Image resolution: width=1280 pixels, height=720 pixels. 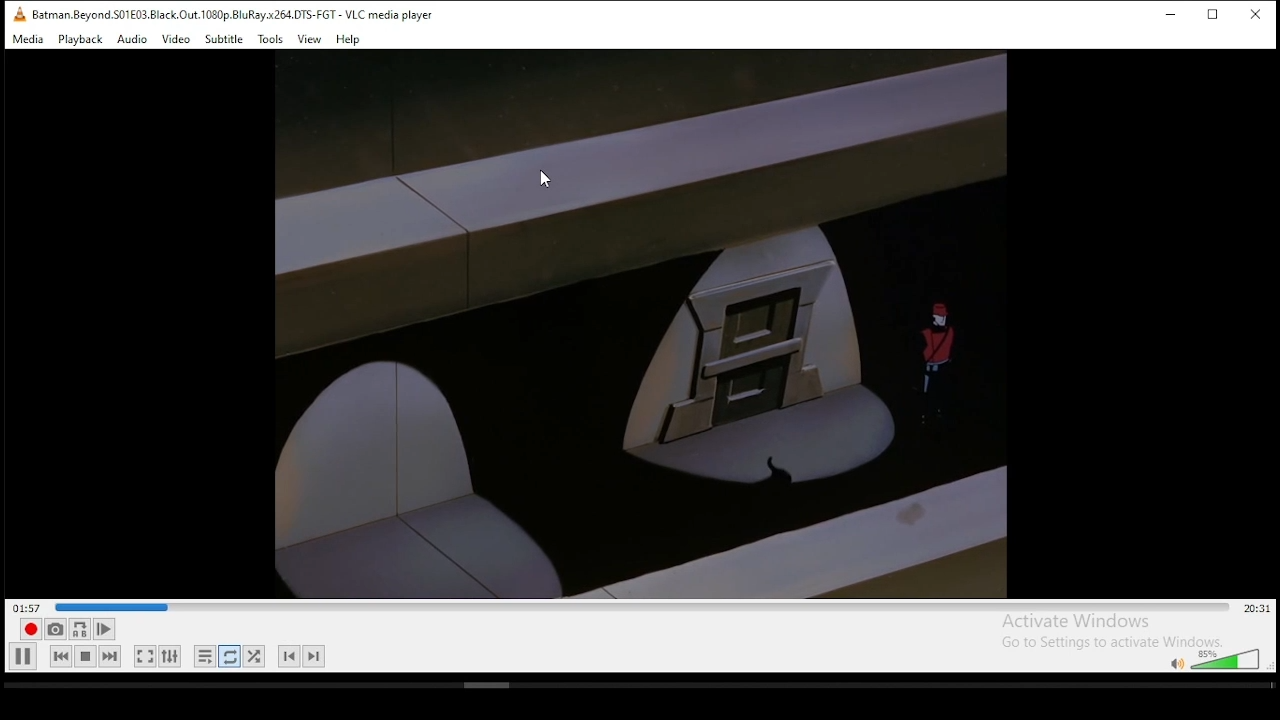 I want to click on elapsed time, so click(x=26, y=606).